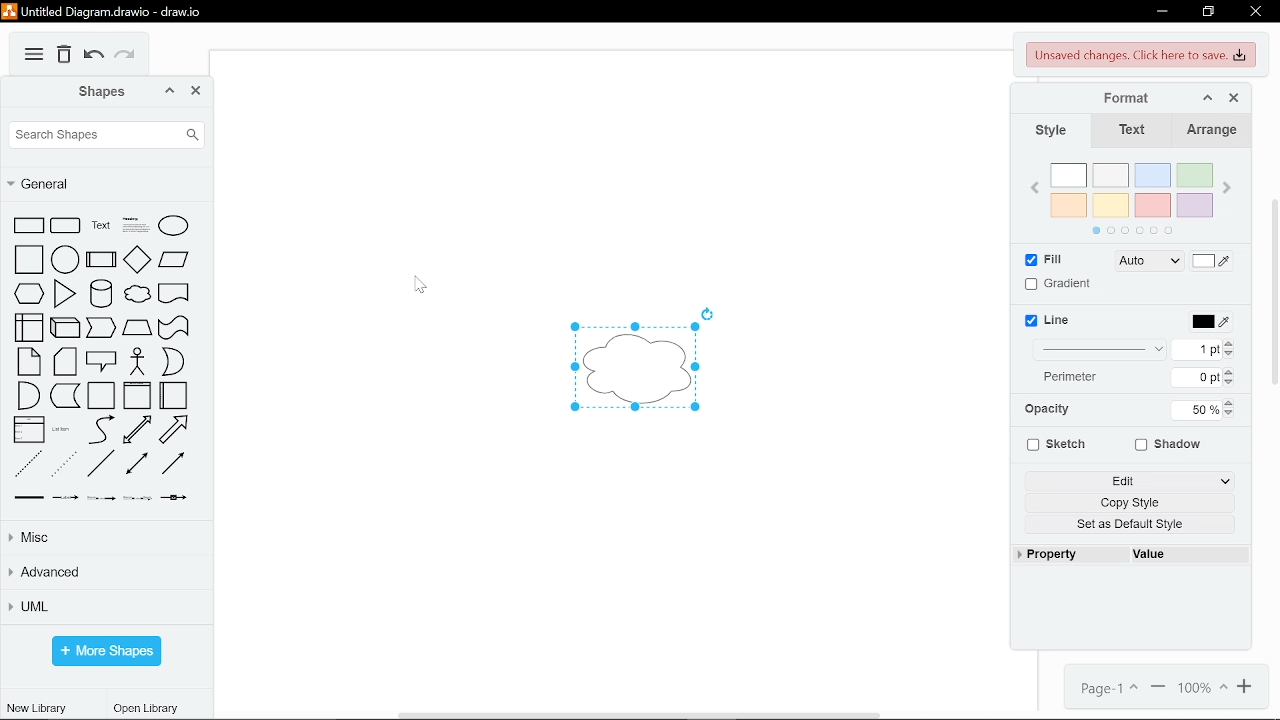  I want to click on link, so click(25, 496).